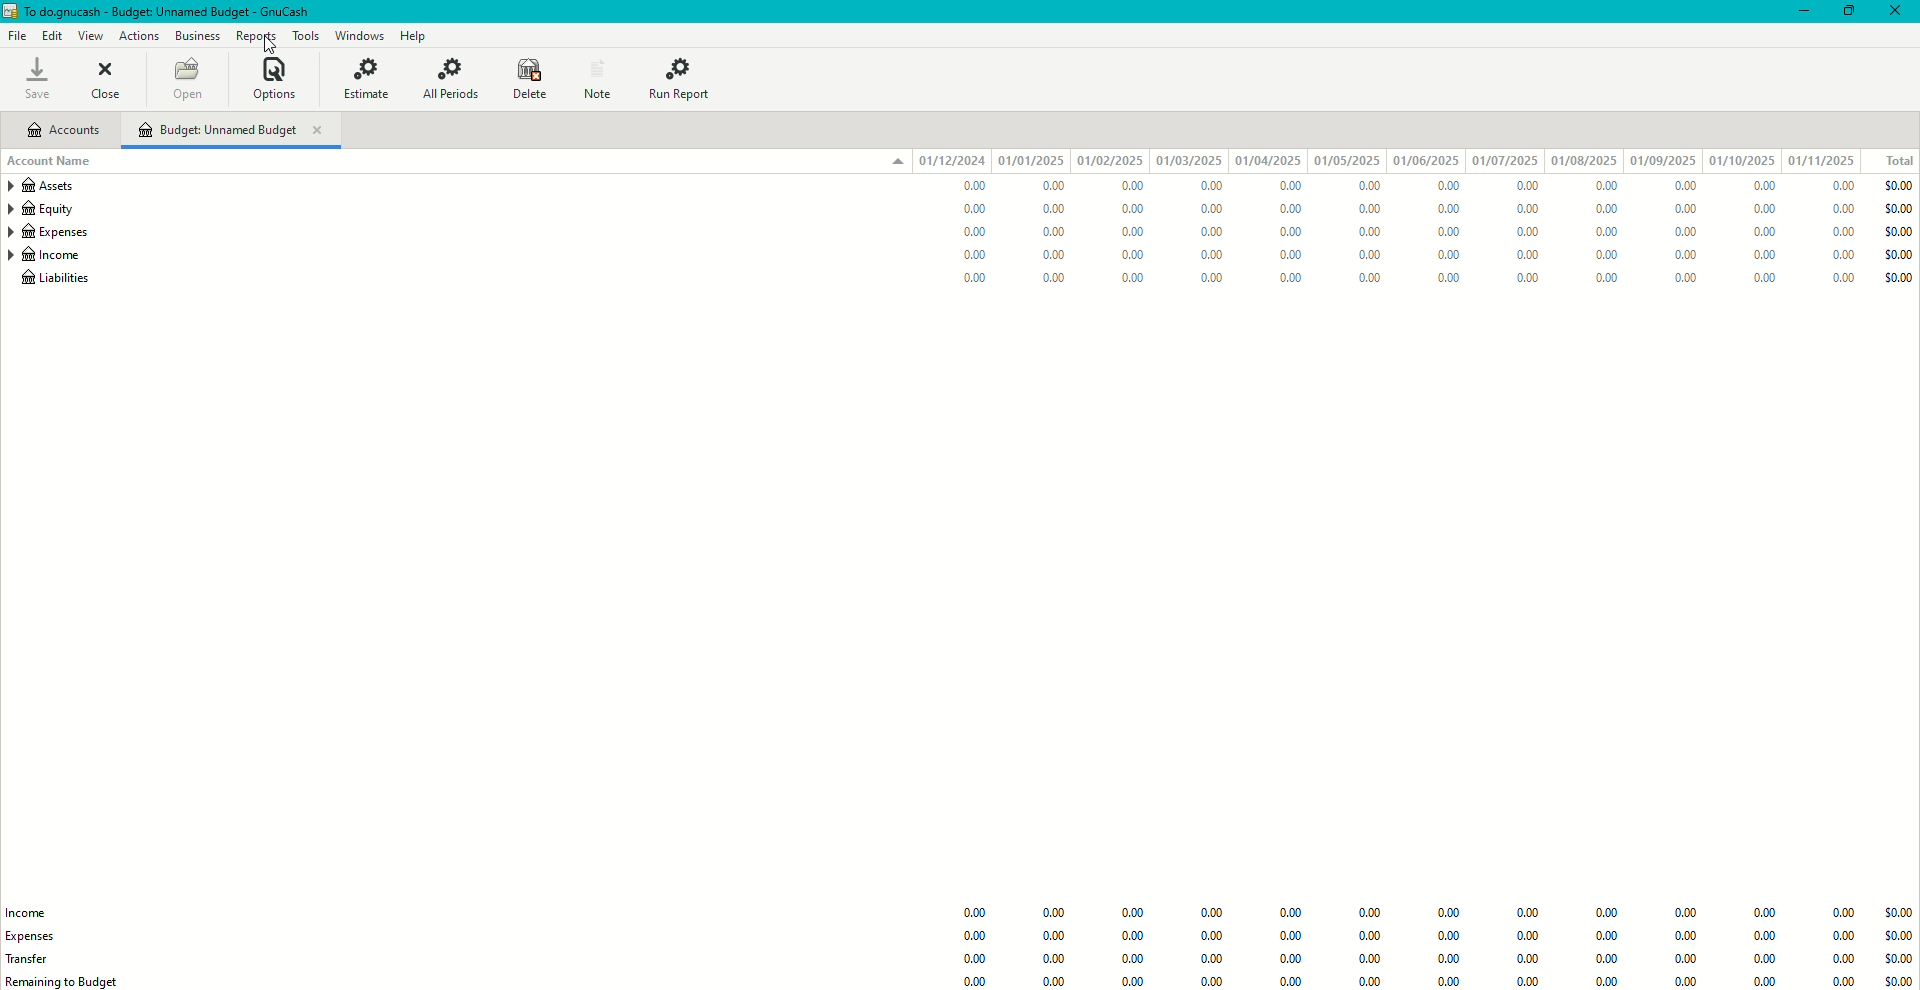 This screenshot has height=990, width=1920. I want to click on 0.00, so click(1523, 236).